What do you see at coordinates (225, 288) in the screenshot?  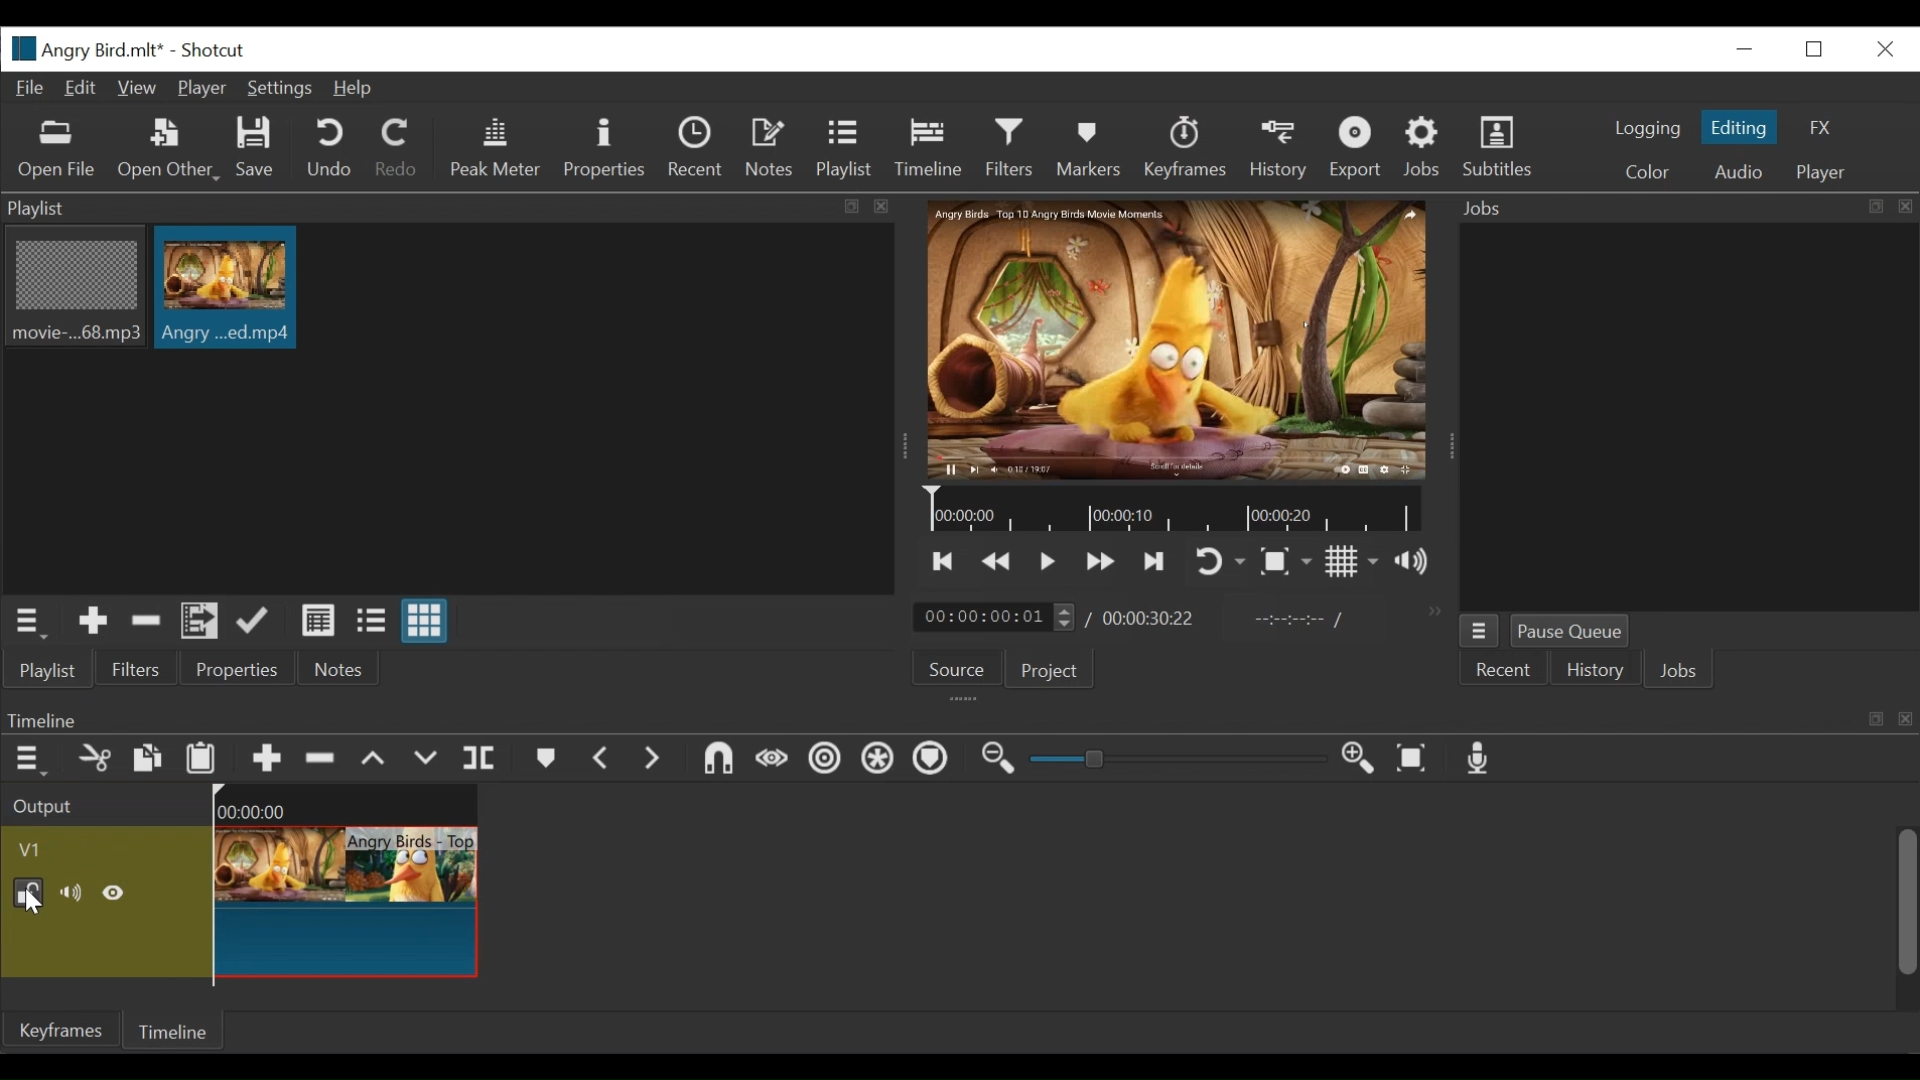 I see `Clip` at bounding box center [225, 288].